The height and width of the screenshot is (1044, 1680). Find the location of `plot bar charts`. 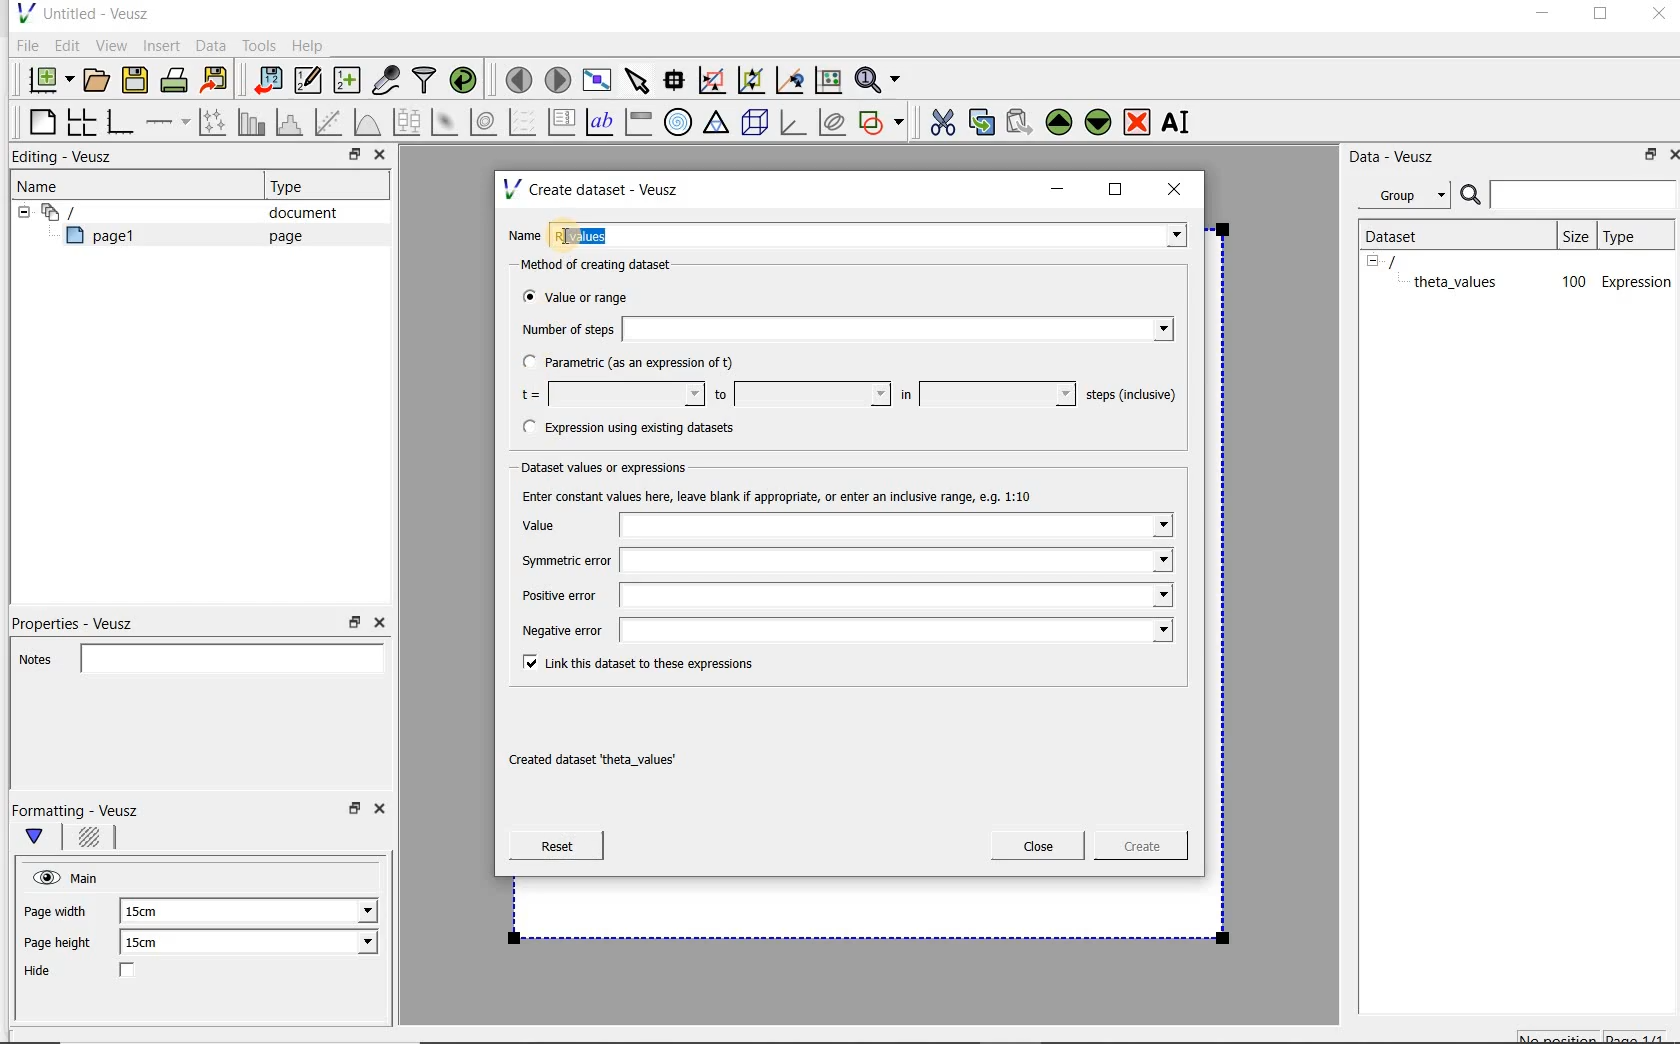

plot bar charts is located at coordinates (252, 122).